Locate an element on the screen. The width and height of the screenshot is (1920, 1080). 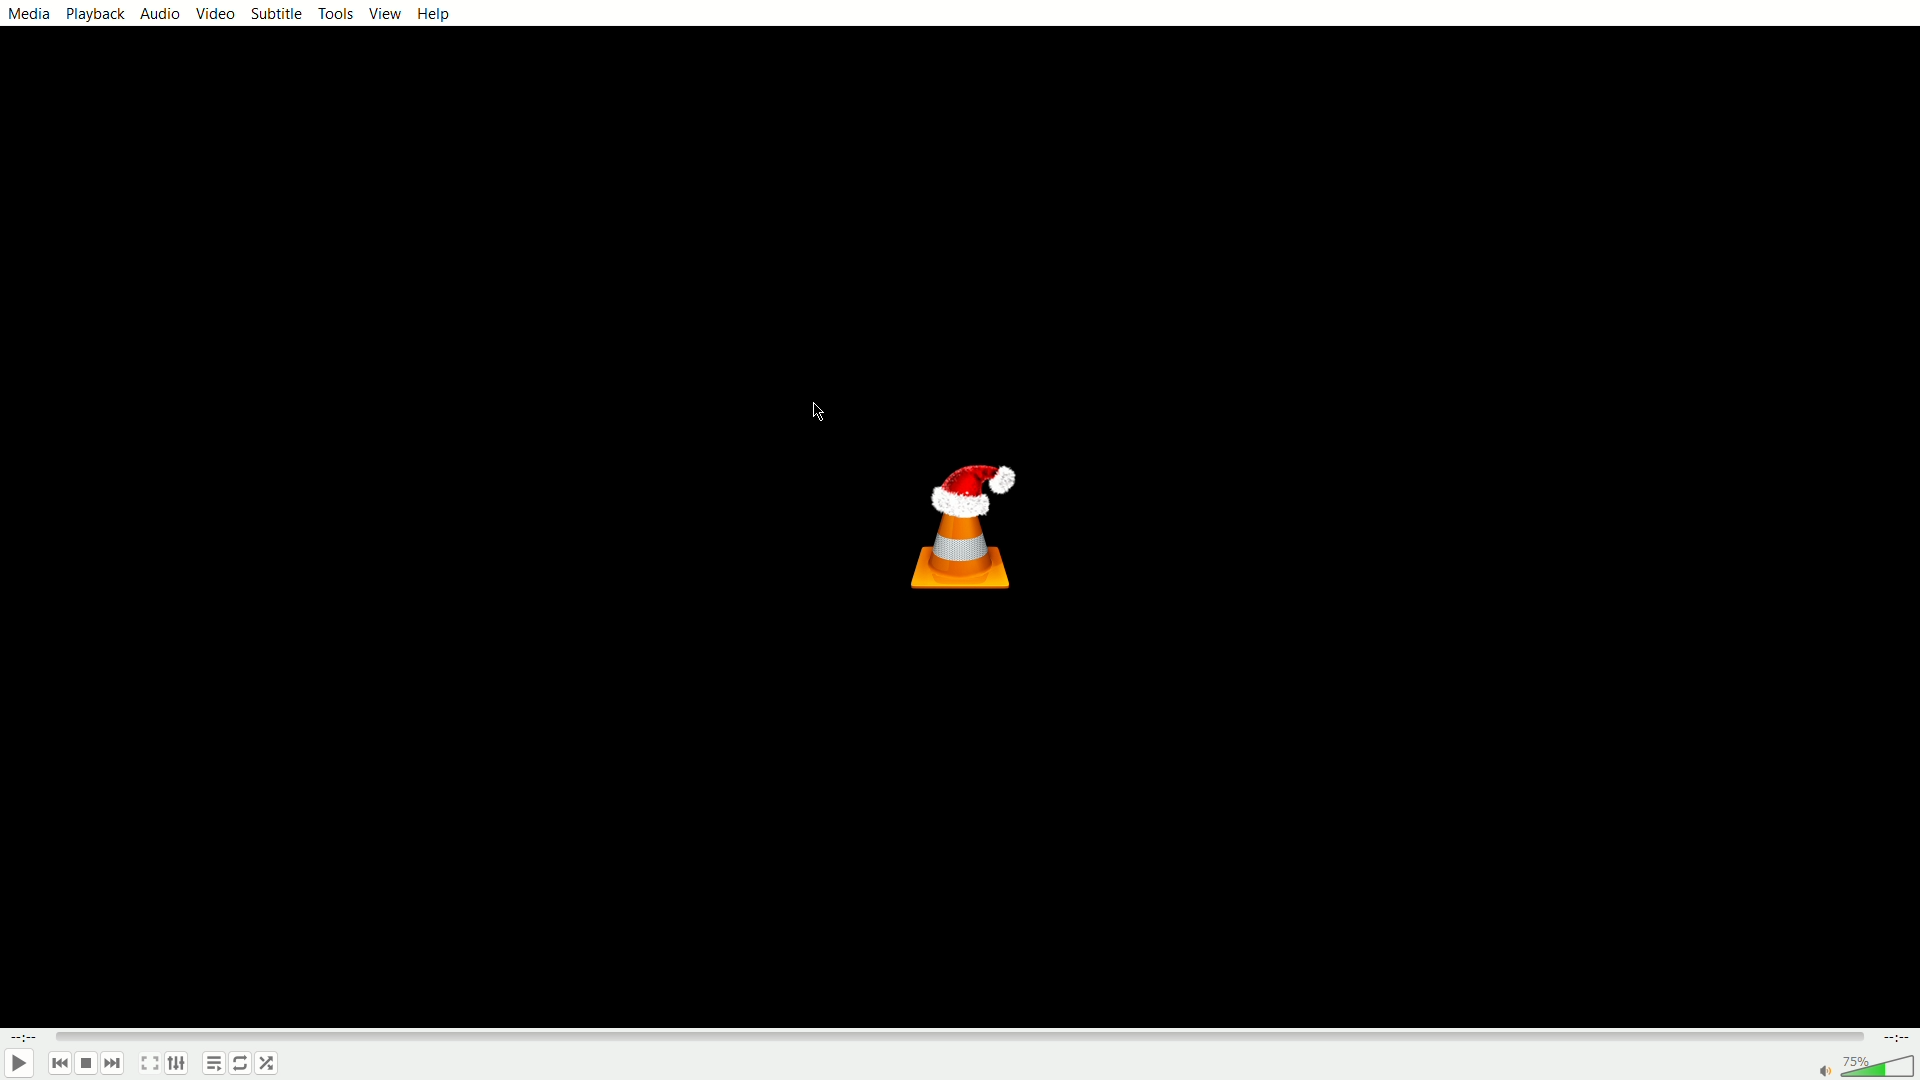
help is located at coordinates (433, 14).